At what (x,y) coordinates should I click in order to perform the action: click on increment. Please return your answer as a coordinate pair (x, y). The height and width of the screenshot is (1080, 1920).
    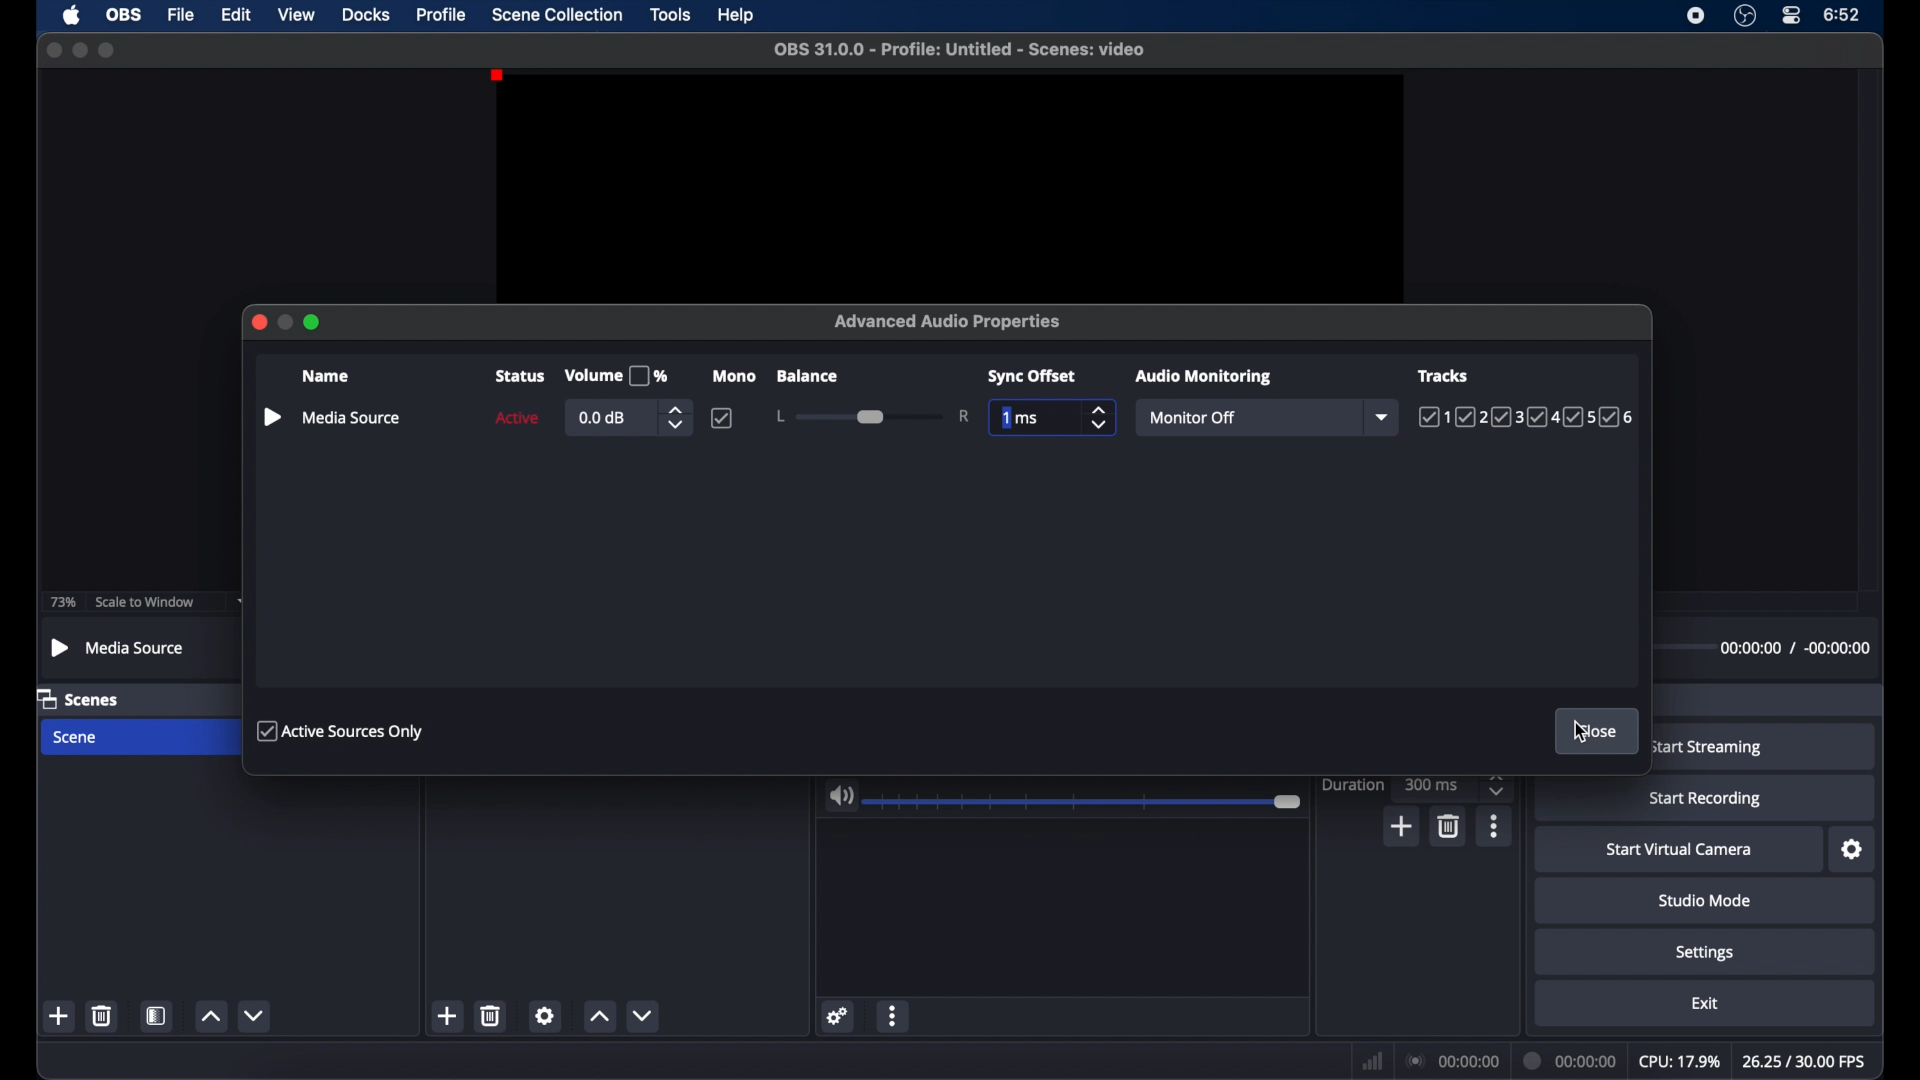
    Looking at the image, I should click on (599, 1016).